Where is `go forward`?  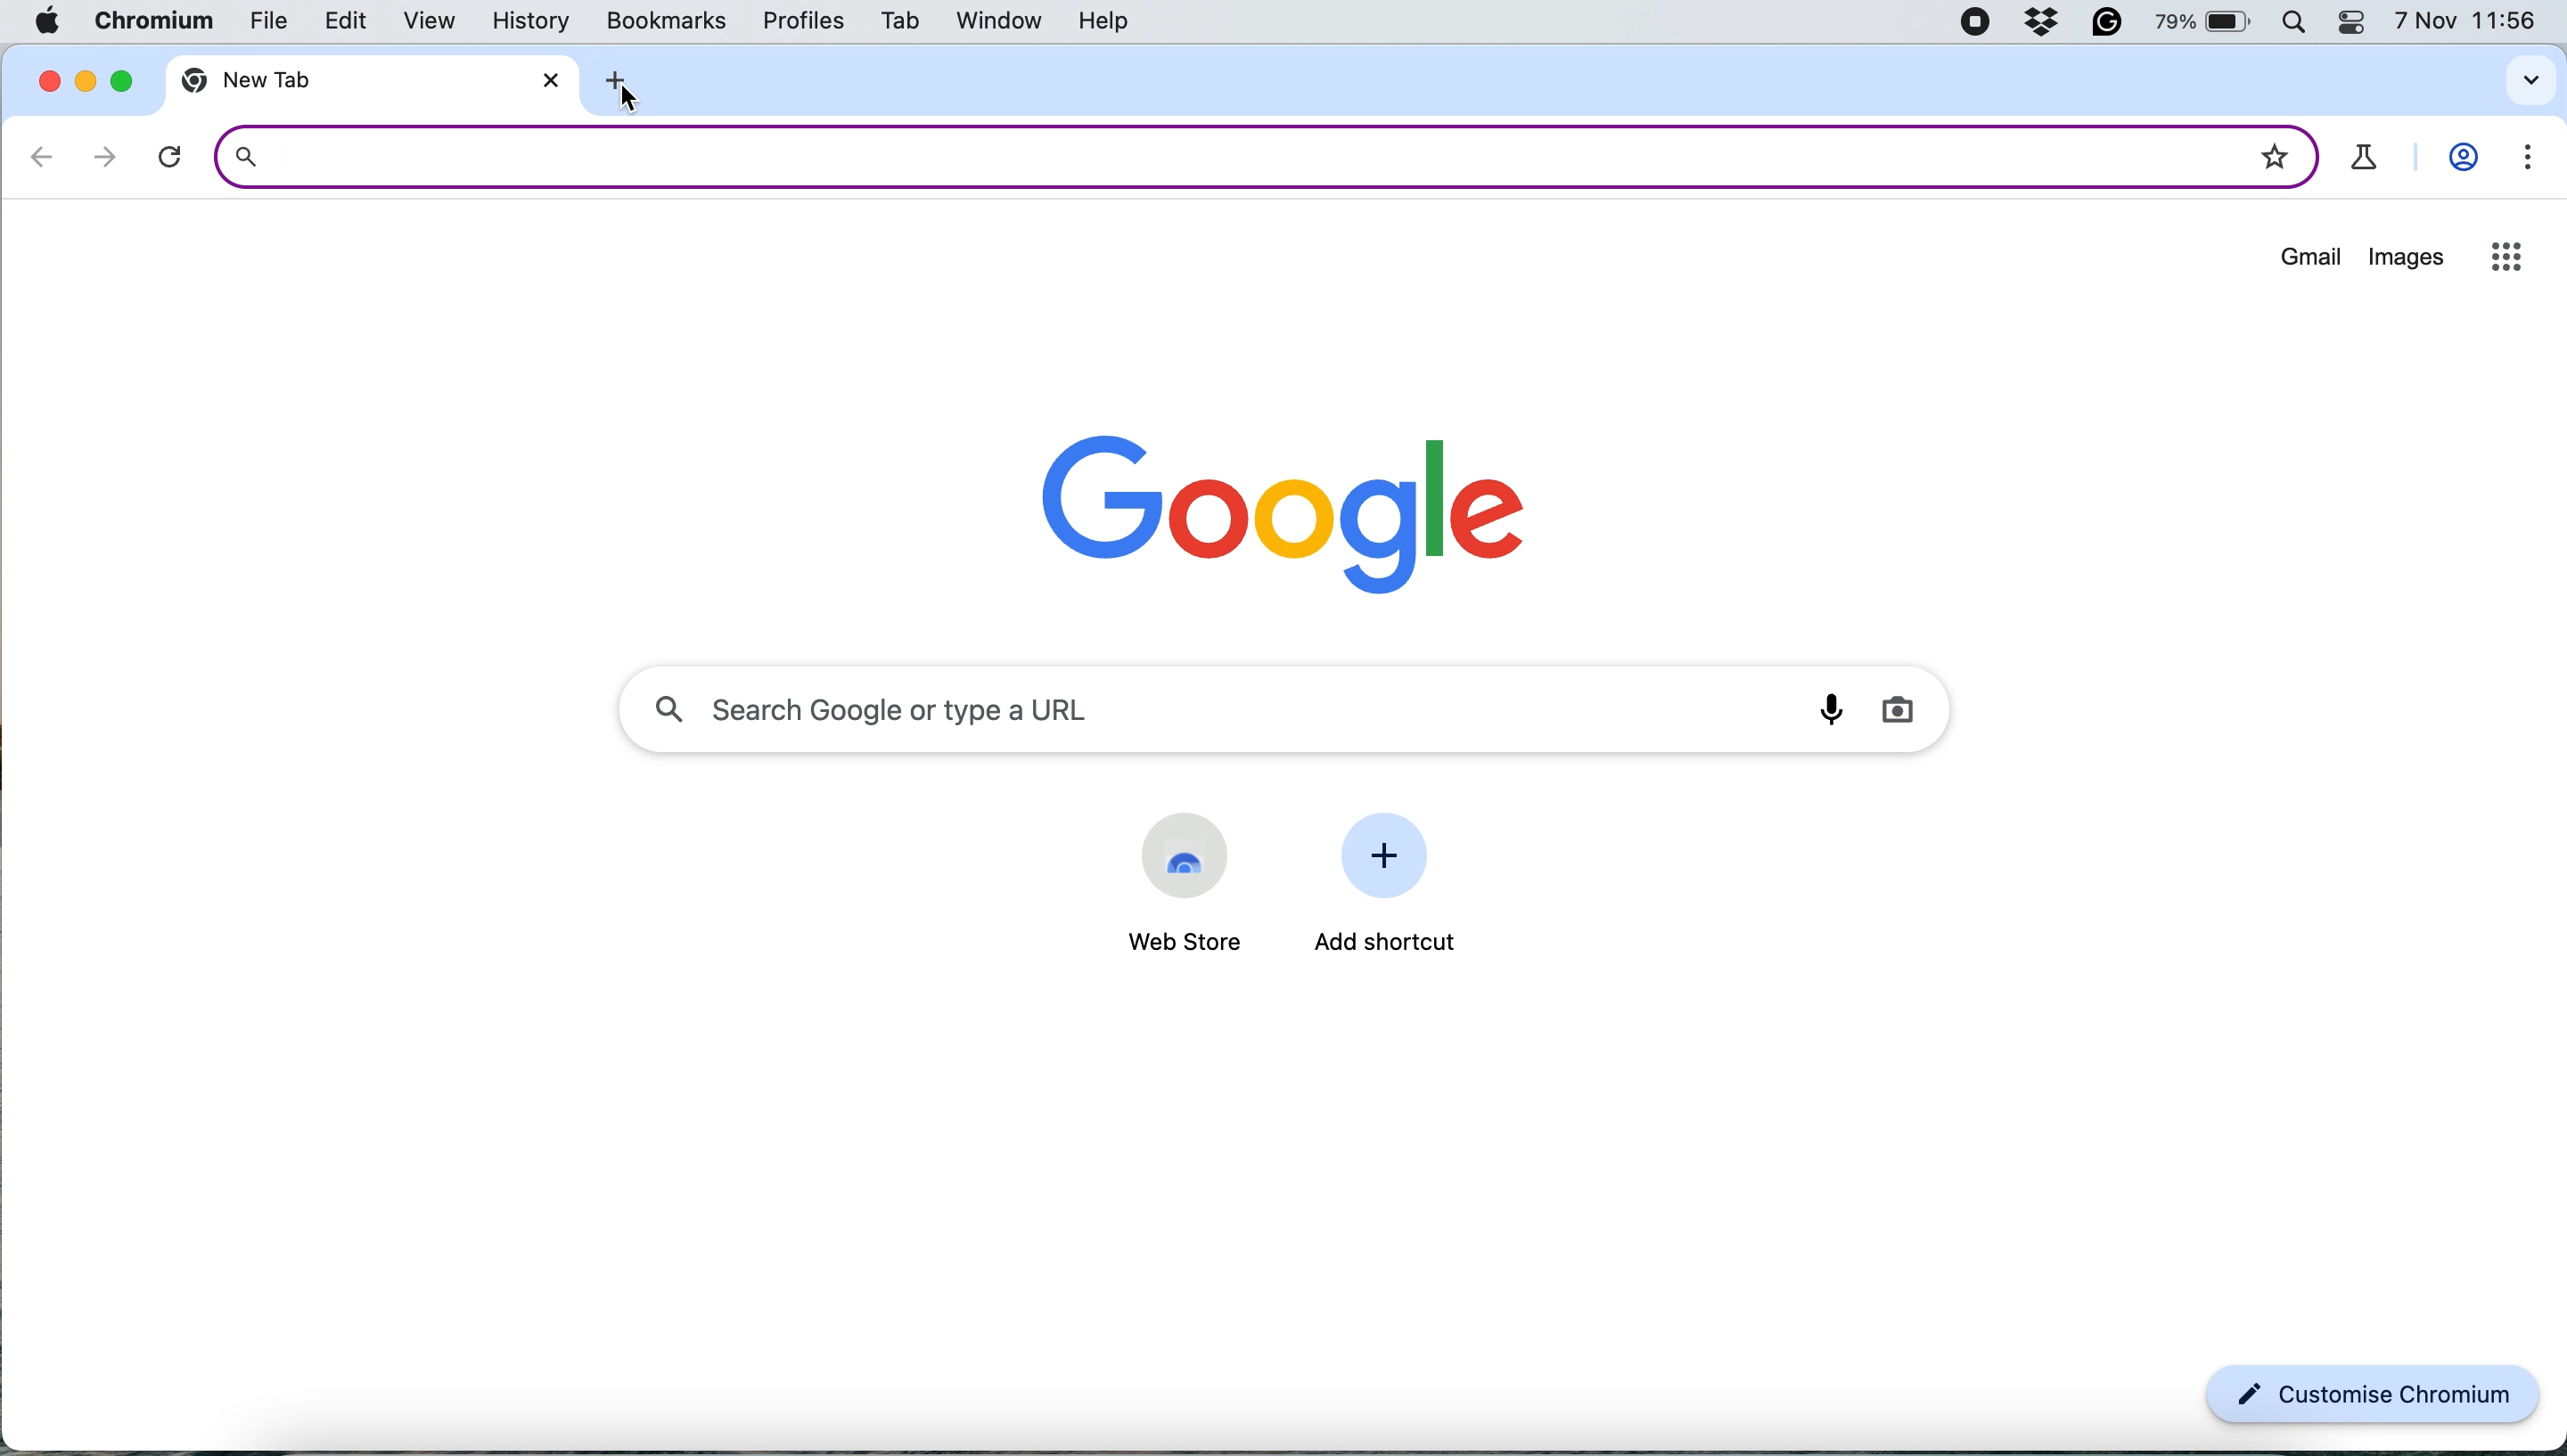 go forward is located at coordinates (105, 156).